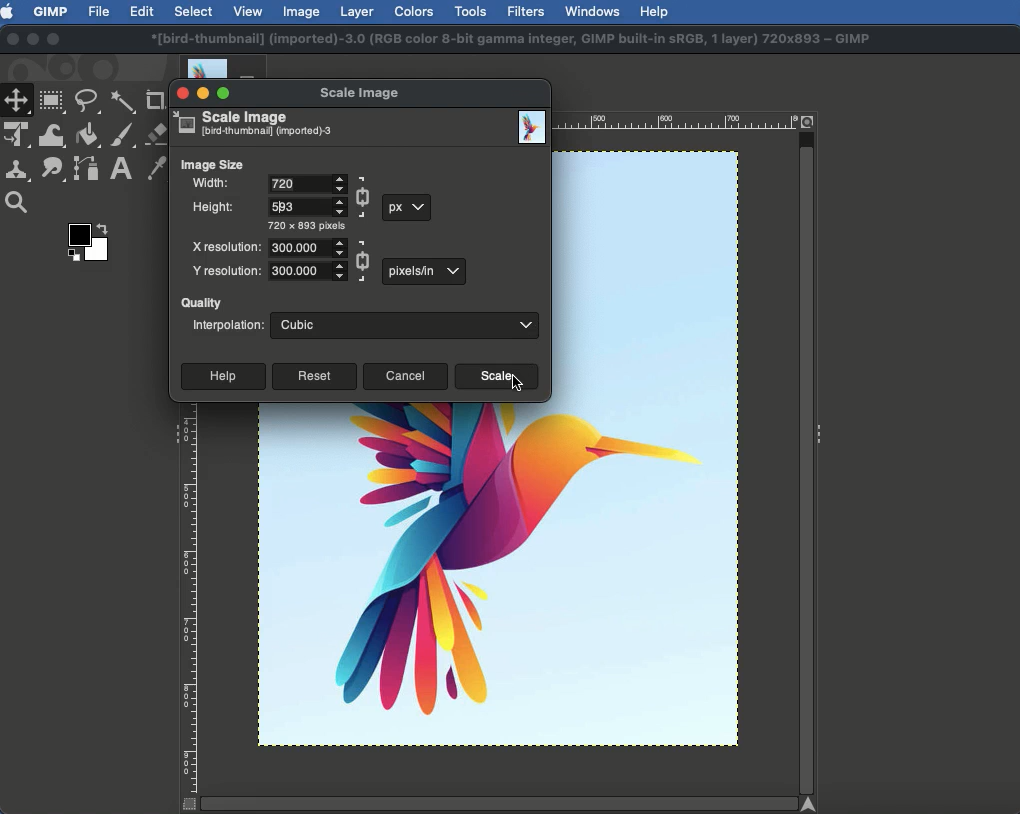 This screenshot has height=814, width=1020. What do you see at coordinates (156, 134) in the screenshot?
I see `Eraser` at bounding box center [156, 134].